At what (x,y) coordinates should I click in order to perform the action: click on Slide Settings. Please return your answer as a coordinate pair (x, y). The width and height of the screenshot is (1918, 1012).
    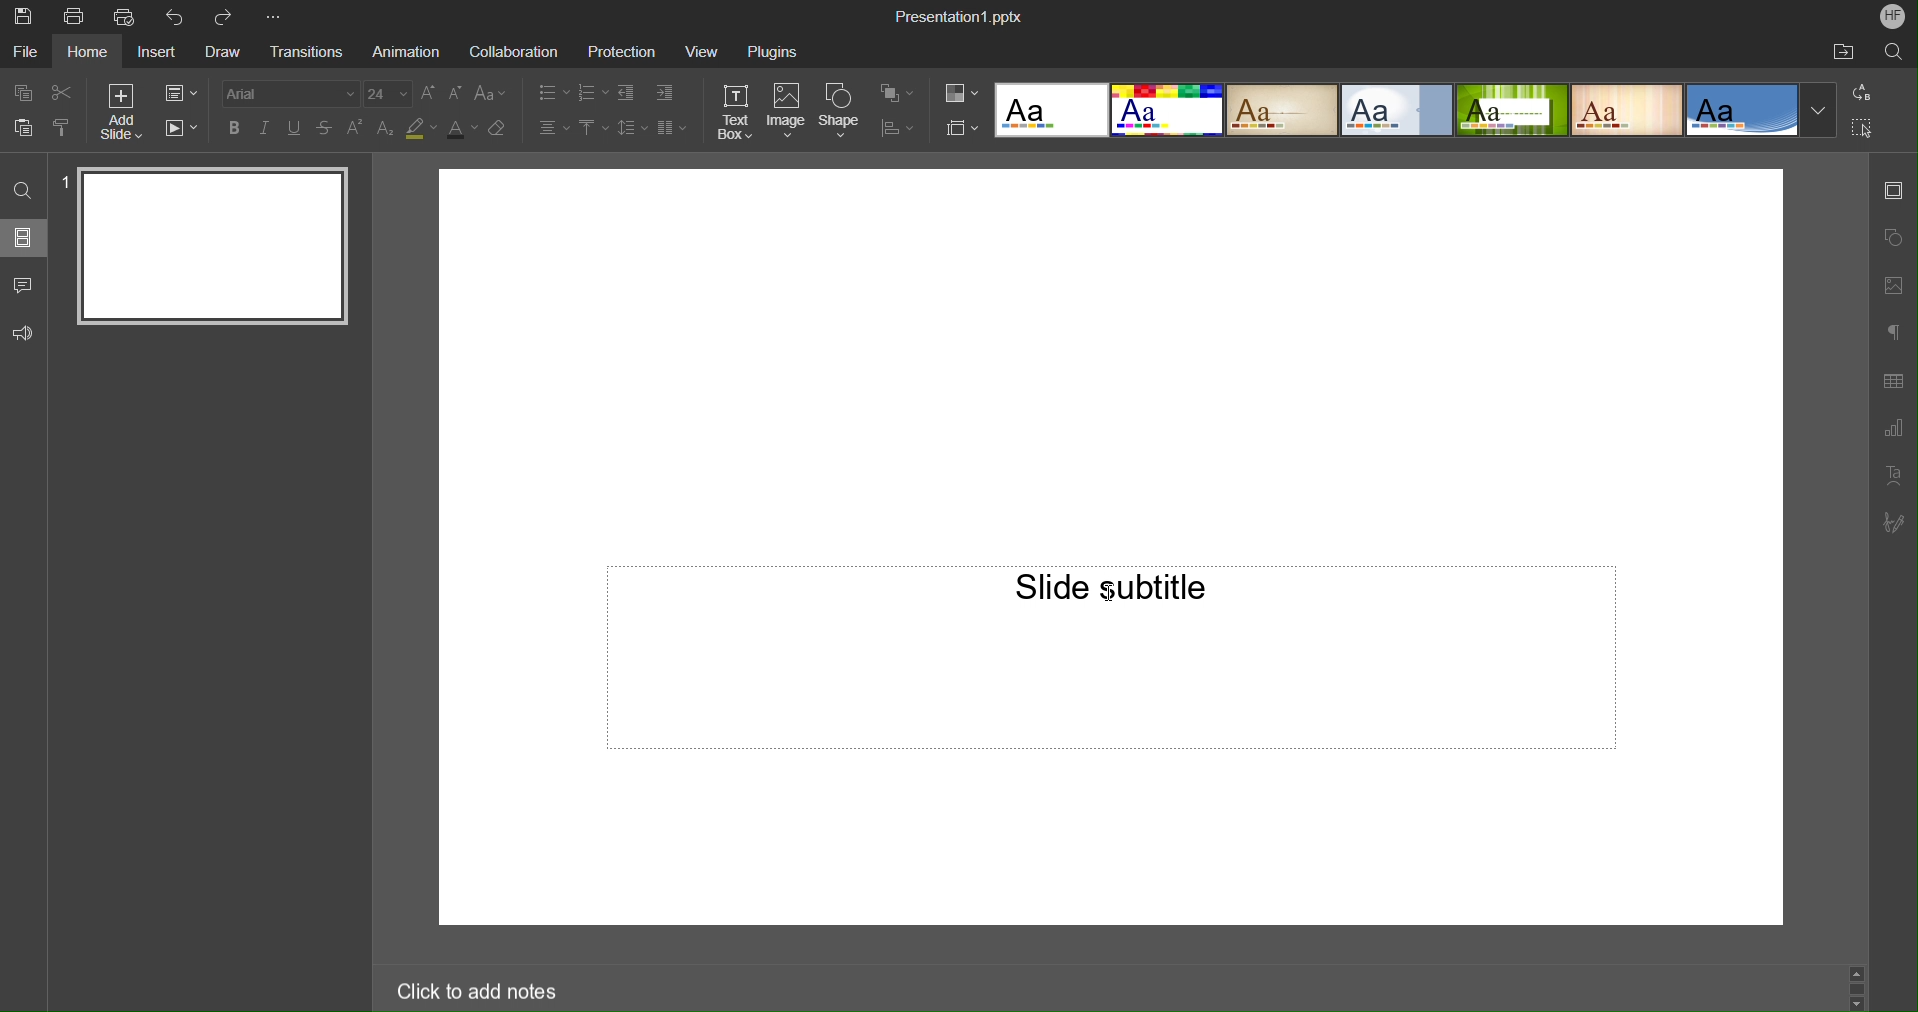
    Looking at the image, I should click on (181, 92).